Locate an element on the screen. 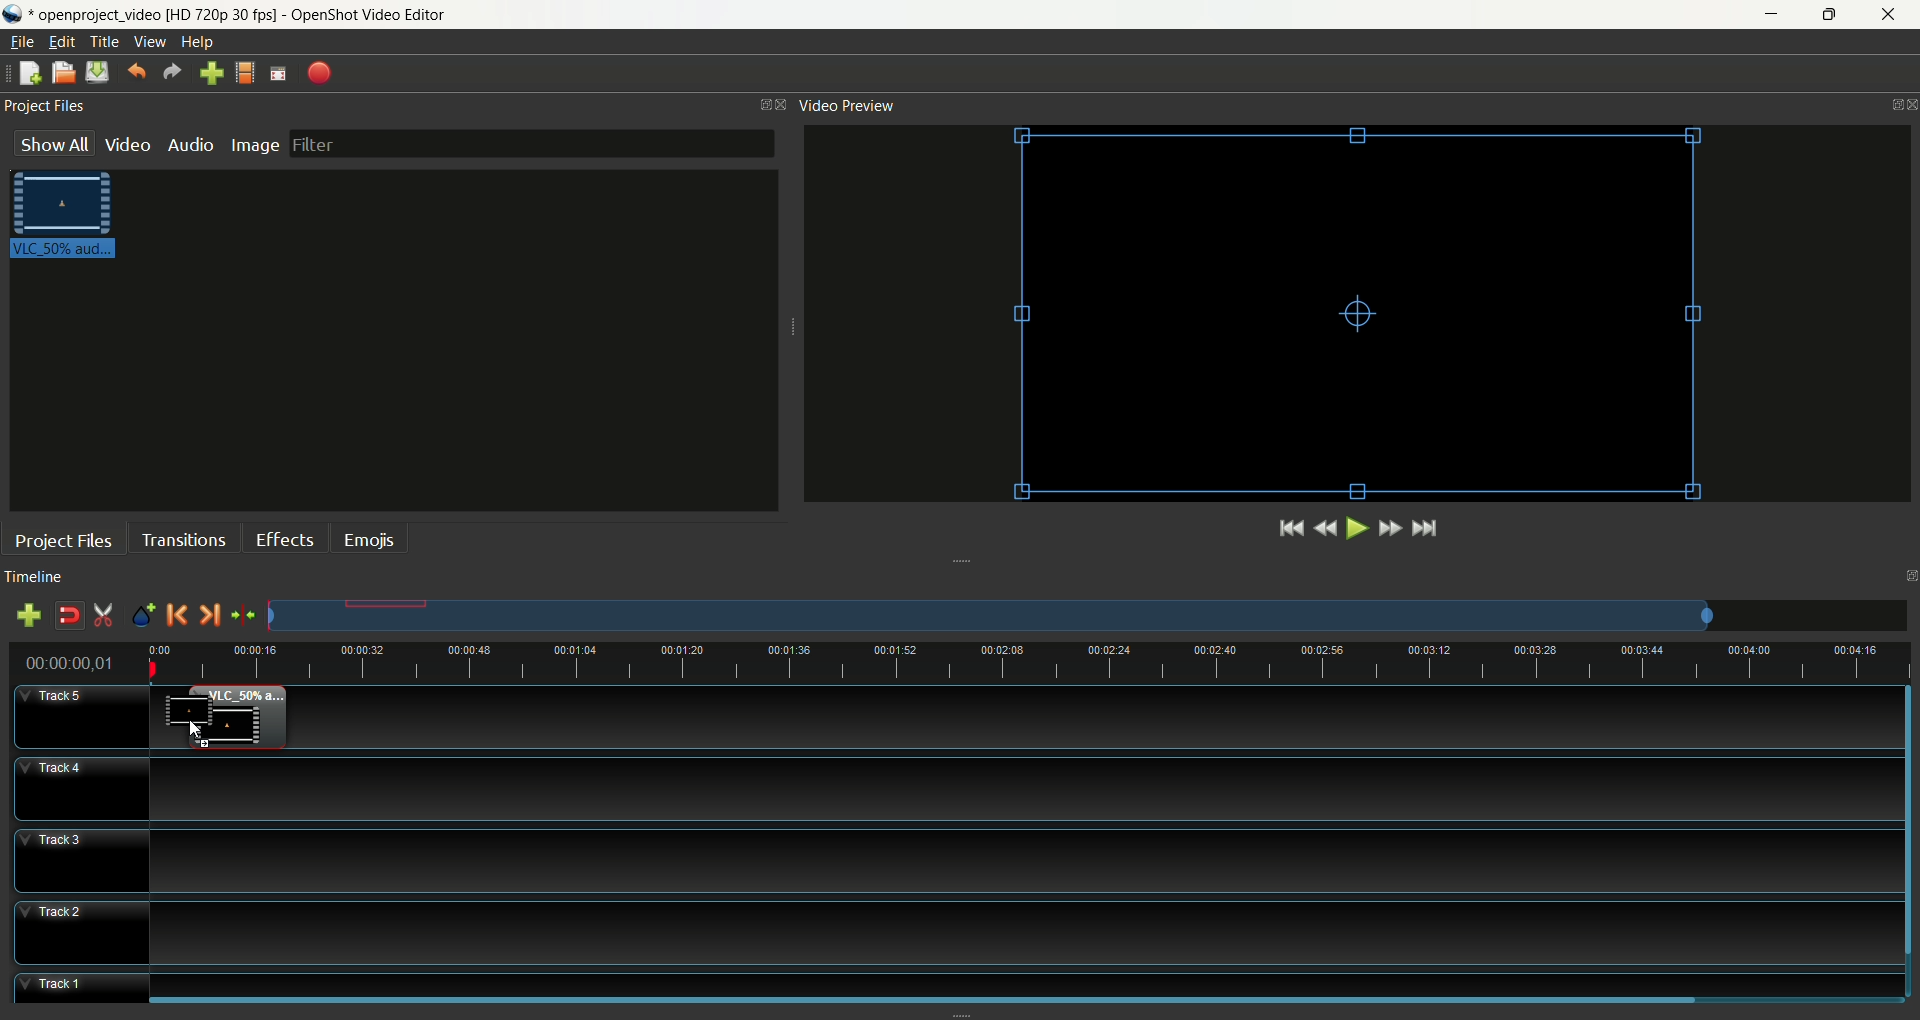 The image size is (1920, 1020). time is located at coordinates (71, 664).